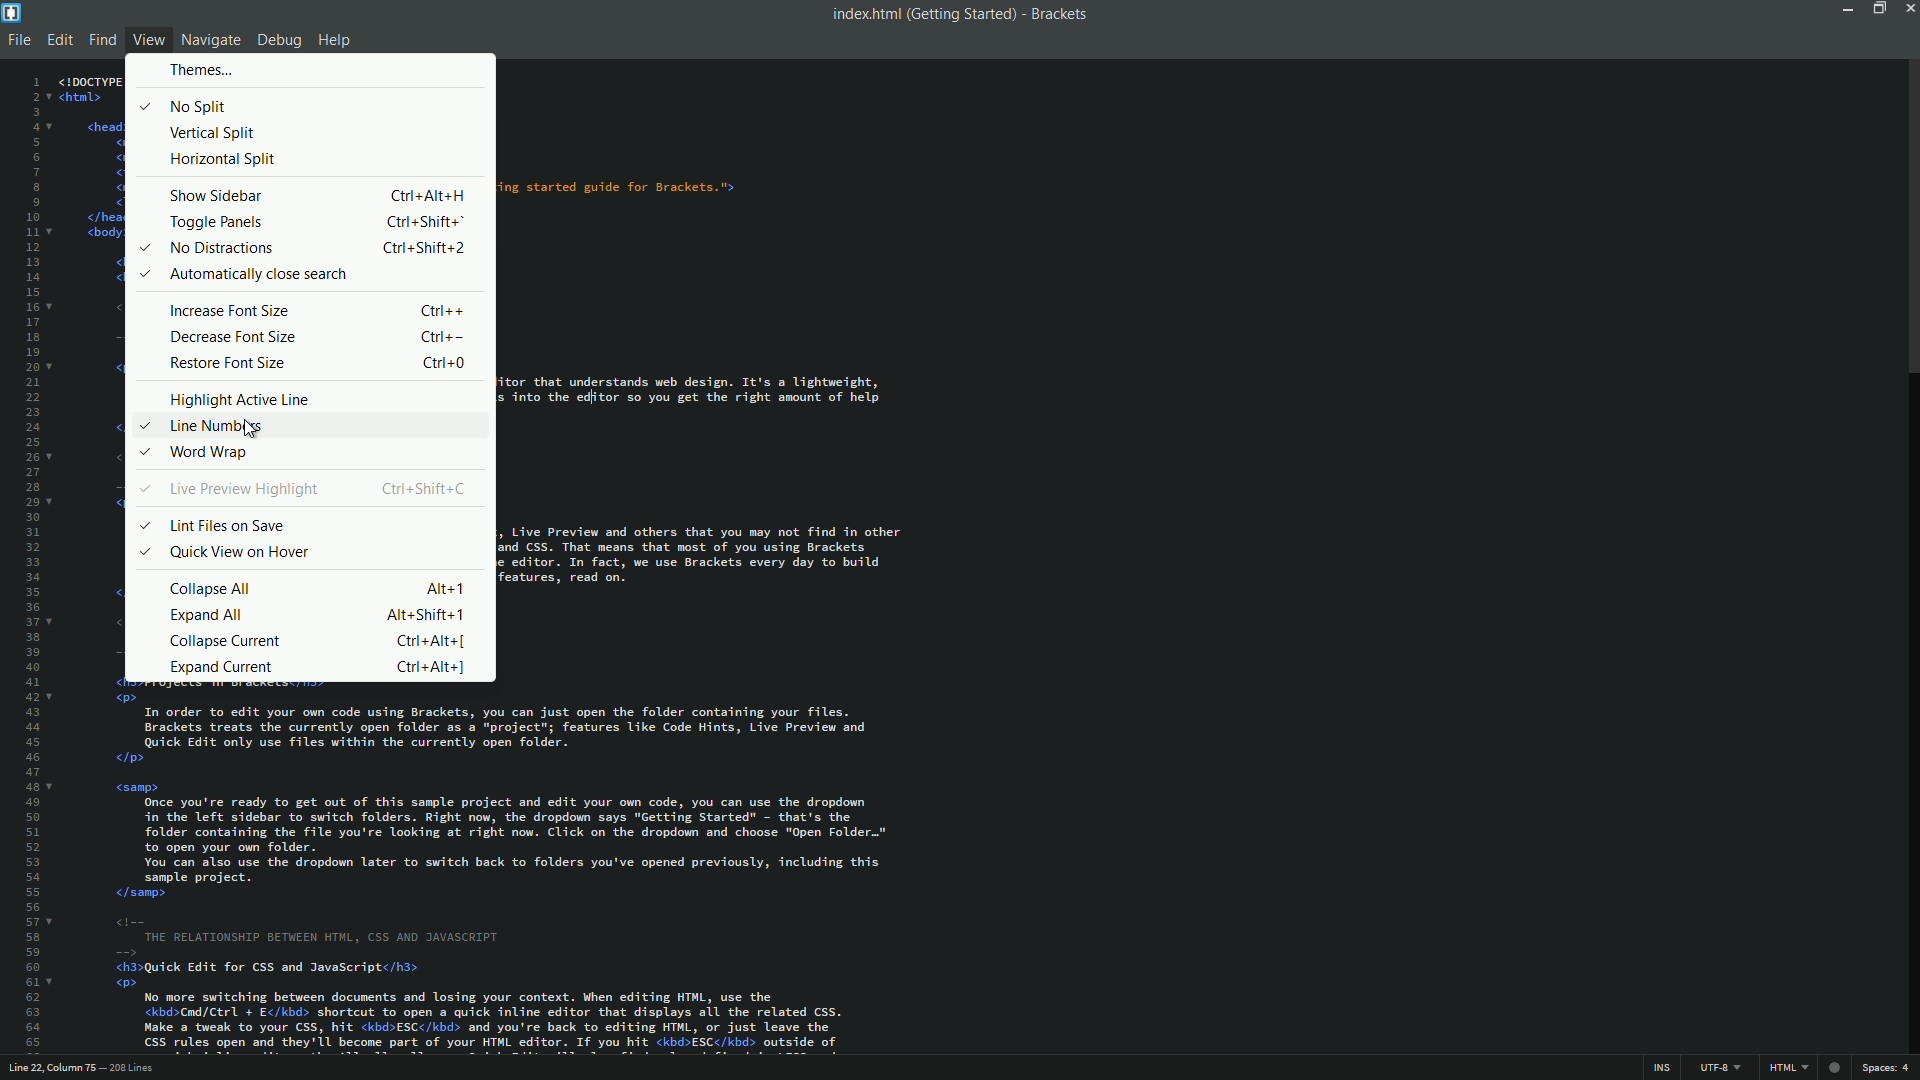 The height and width of the screenshot is (1080, 1920). Describe the element at coordinates (278, 42) in the screenshot. I see `debug` at that location.